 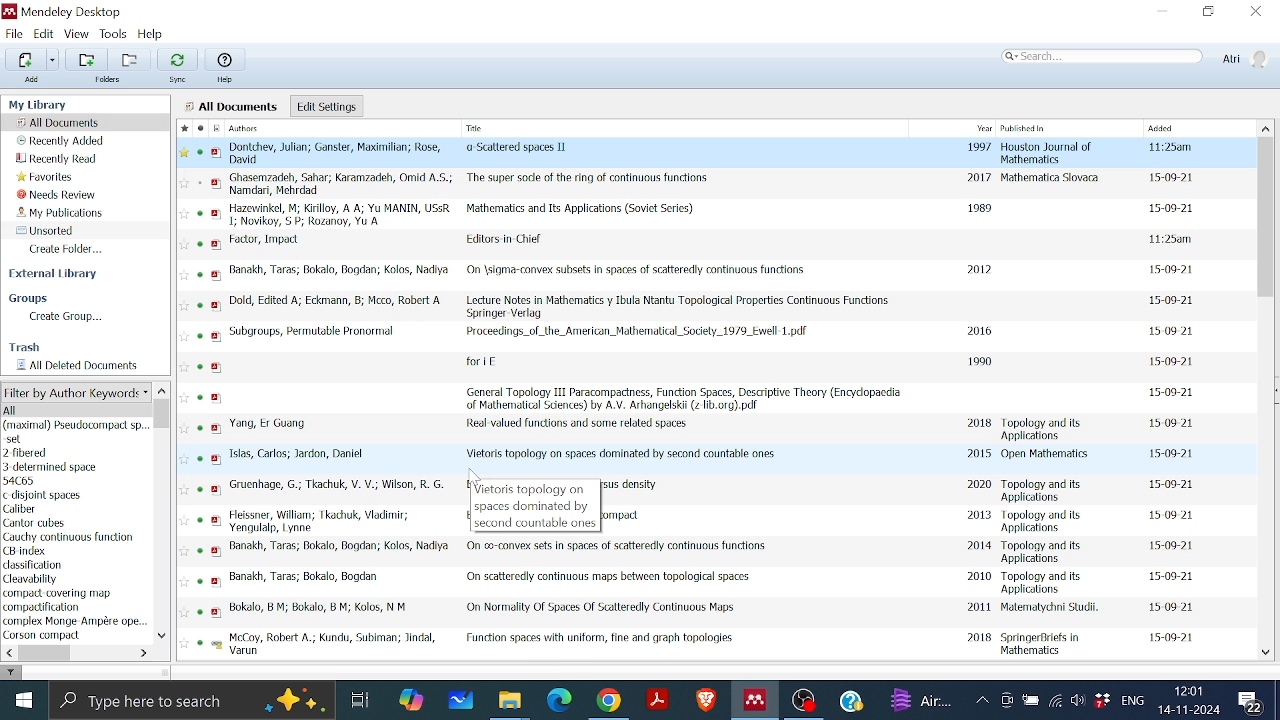 What do you see at coordinates (1078, 699) in the screenshot?
I see `Speaker/Headphone` at bounding box center [1078, 699].